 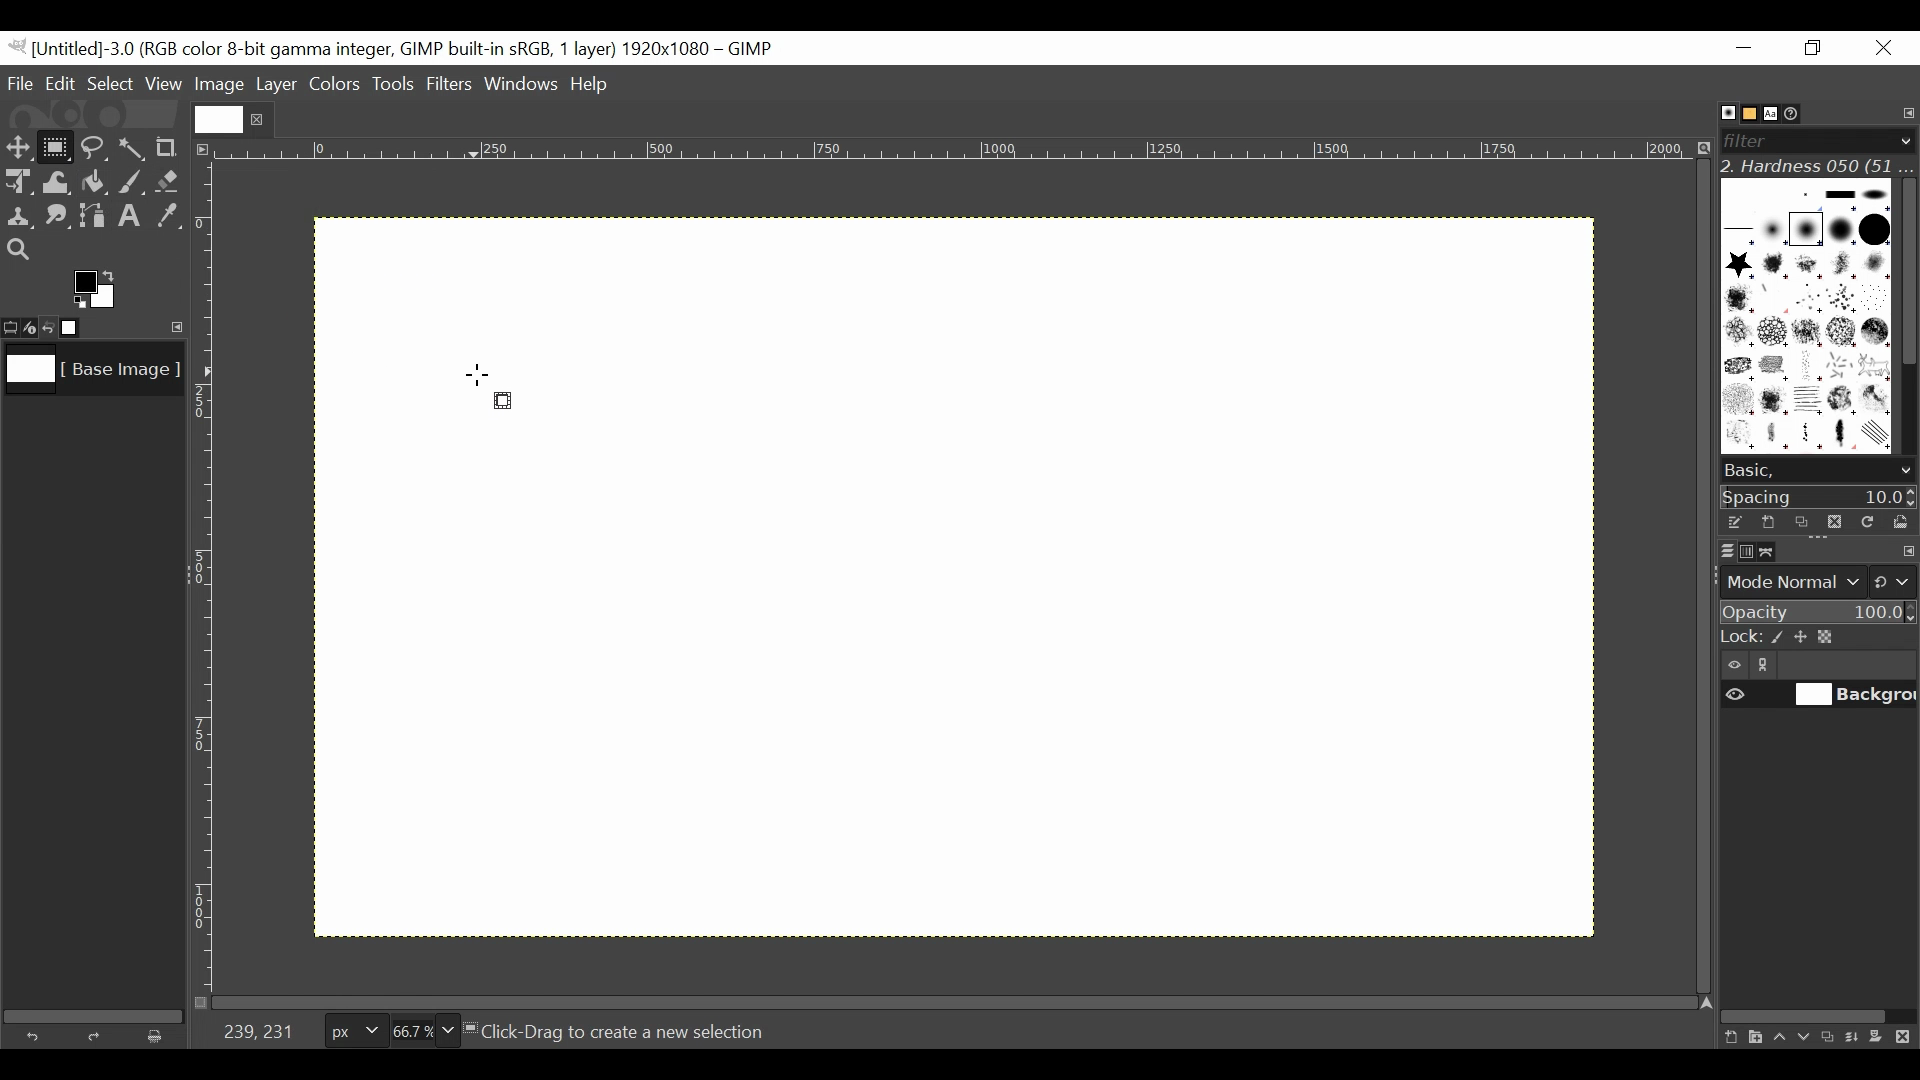 What do you see at coordinates (1906, 114) in the screenshot?
I see `Configure tab` at bounding box center [1906, 114].